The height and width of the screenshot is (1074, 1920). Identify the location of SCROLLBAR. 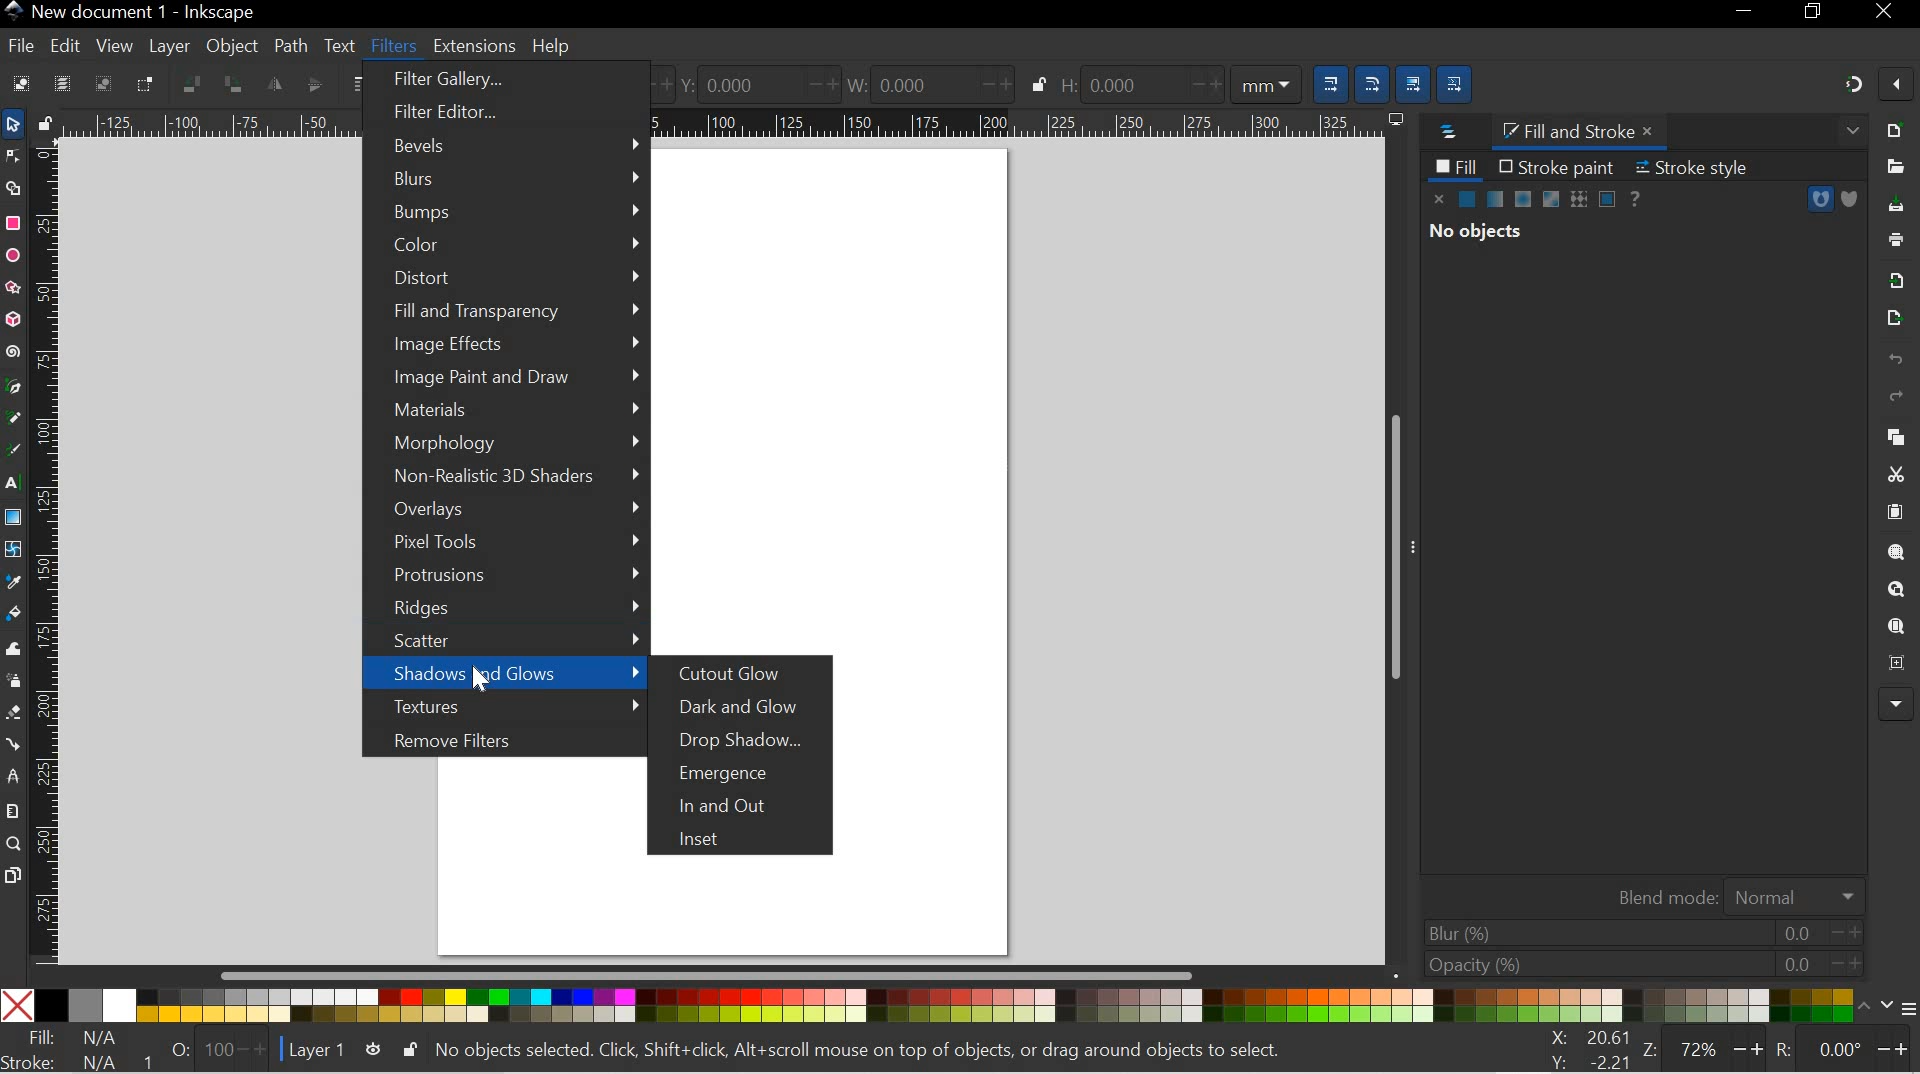
(716, 977).